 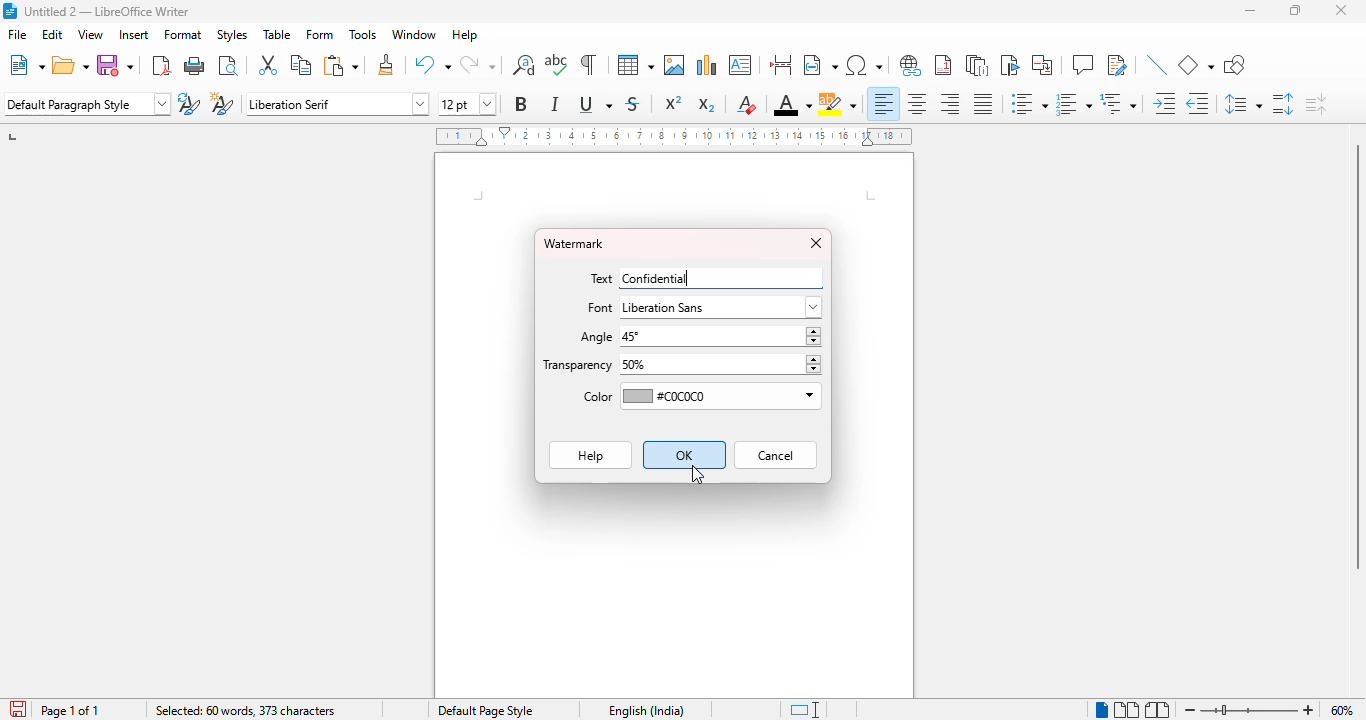 I want to click on copy, so click(x=301, y=64).